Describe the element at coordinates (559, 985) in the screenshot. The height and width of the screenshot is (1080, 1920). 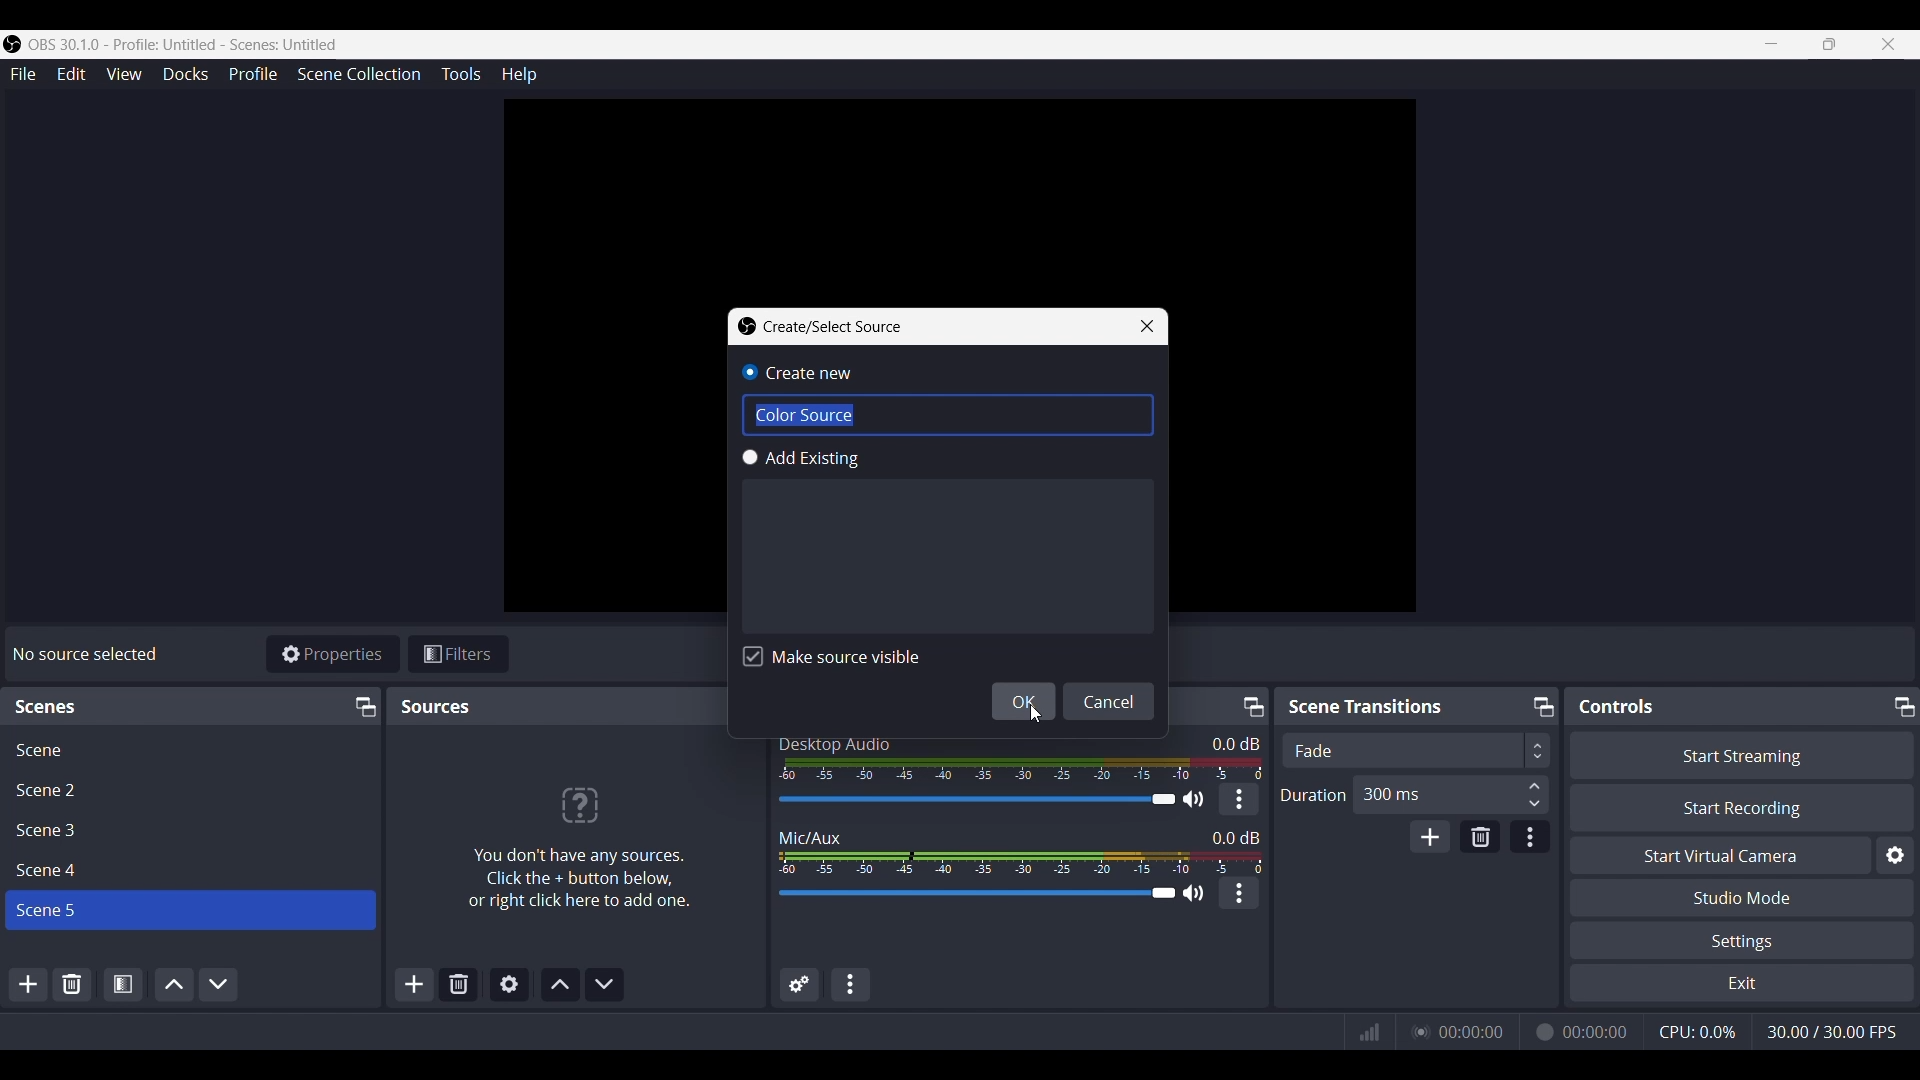
I see `Move Sources Up ` at that location.